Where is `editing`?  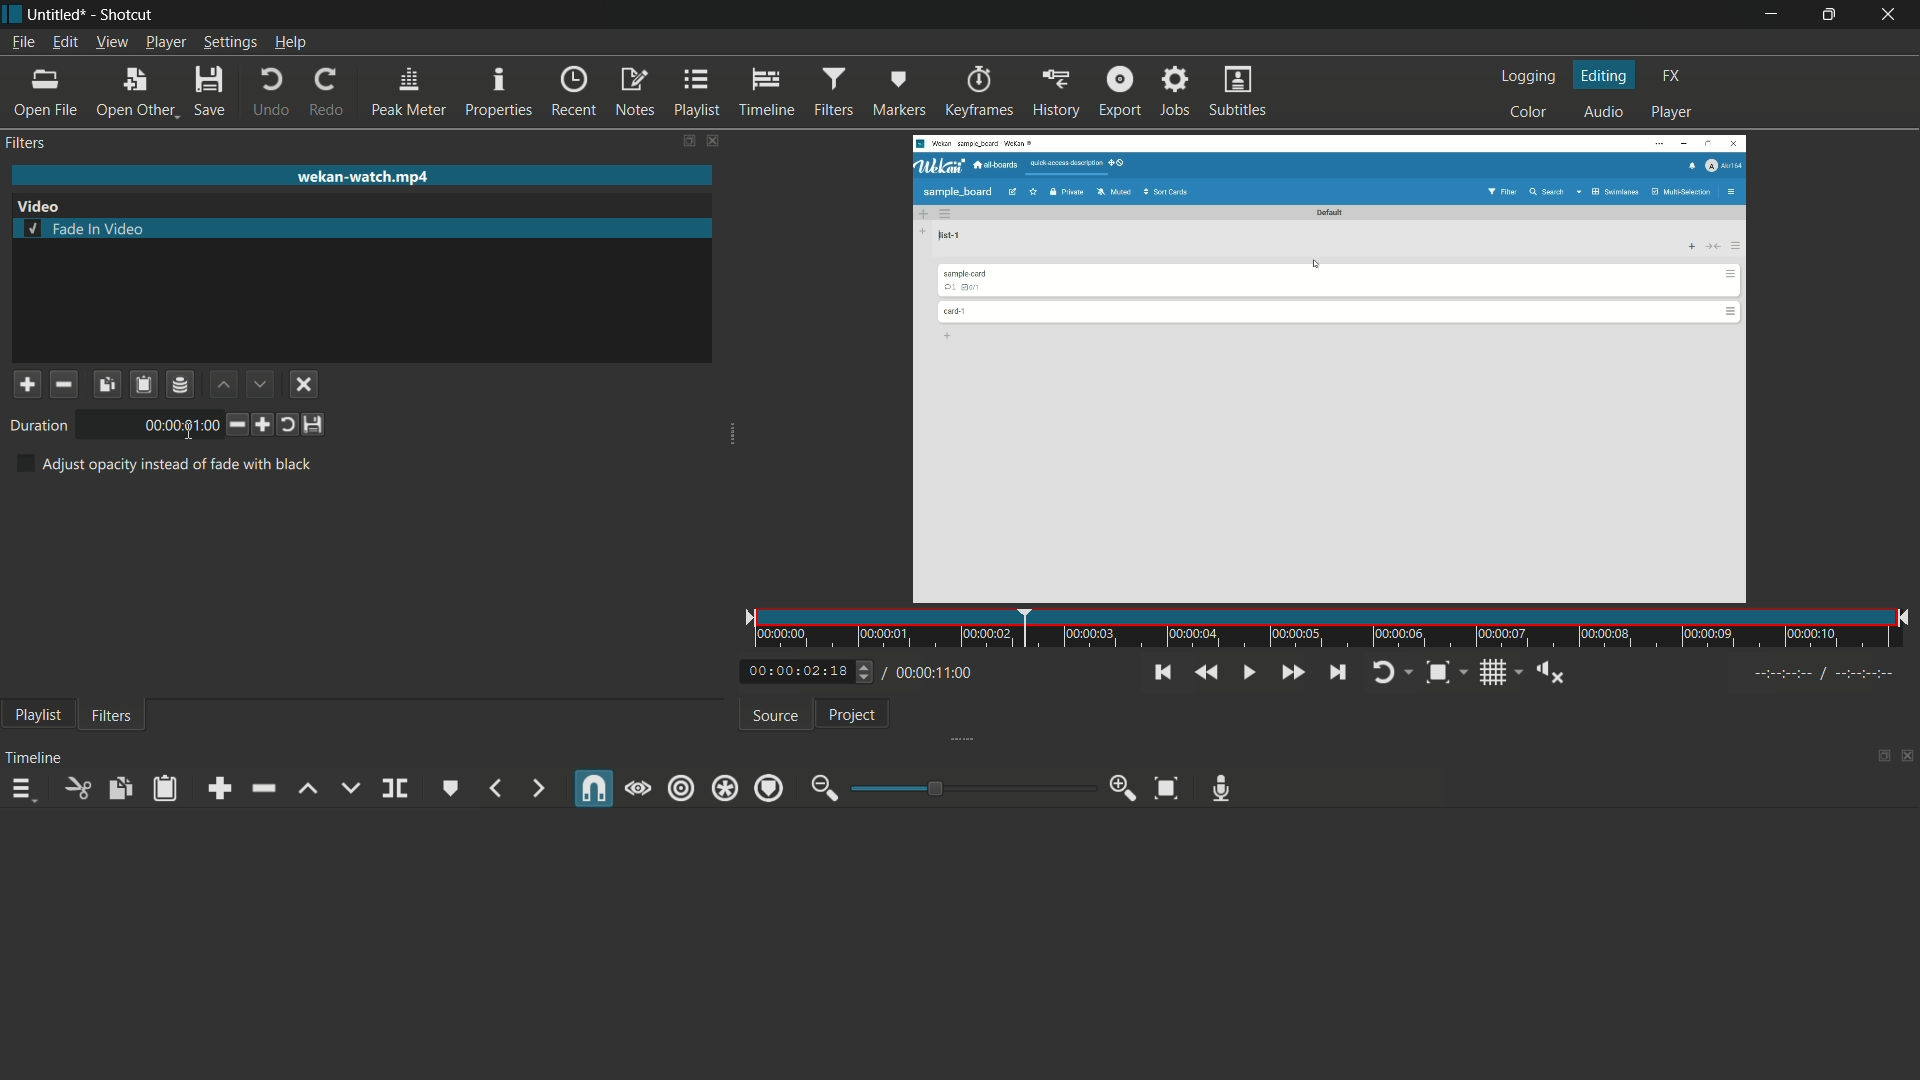 editing is located at coordinates (1607, 76).